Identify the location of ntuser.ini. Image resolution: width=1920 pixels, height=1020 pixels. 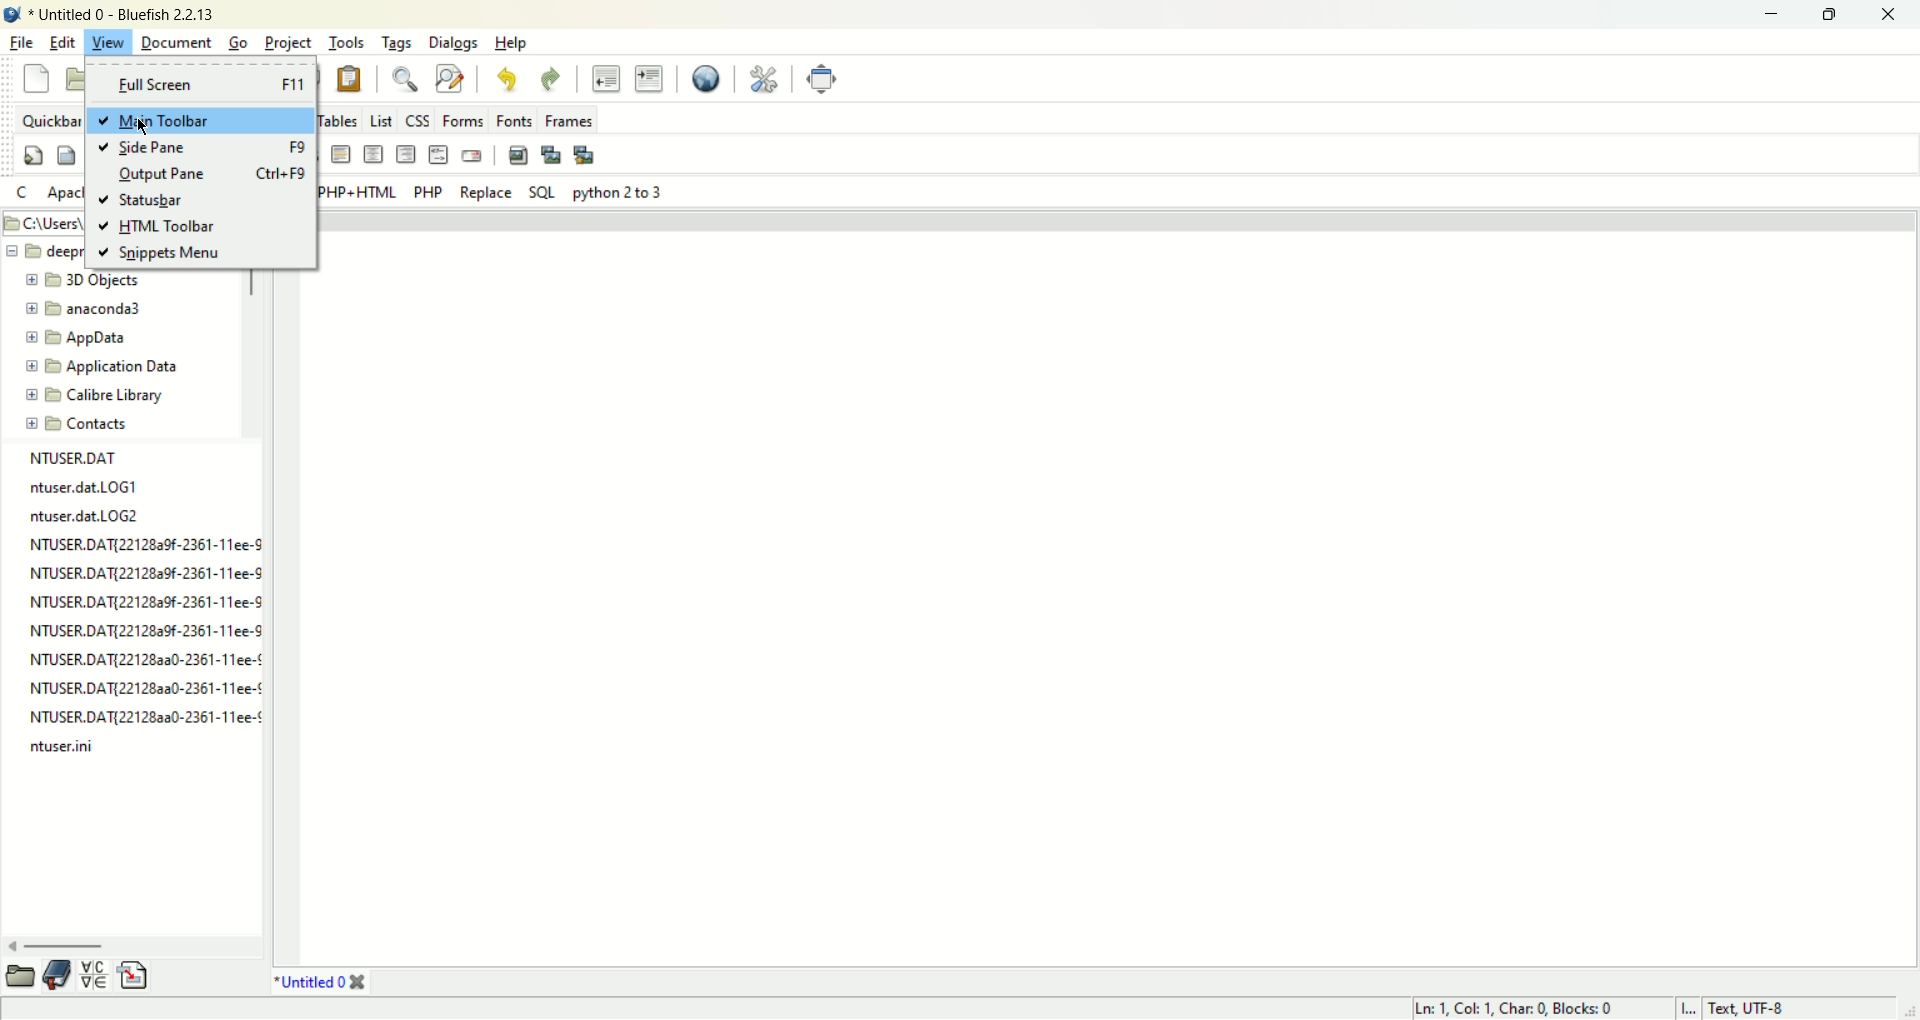
(63, 746).